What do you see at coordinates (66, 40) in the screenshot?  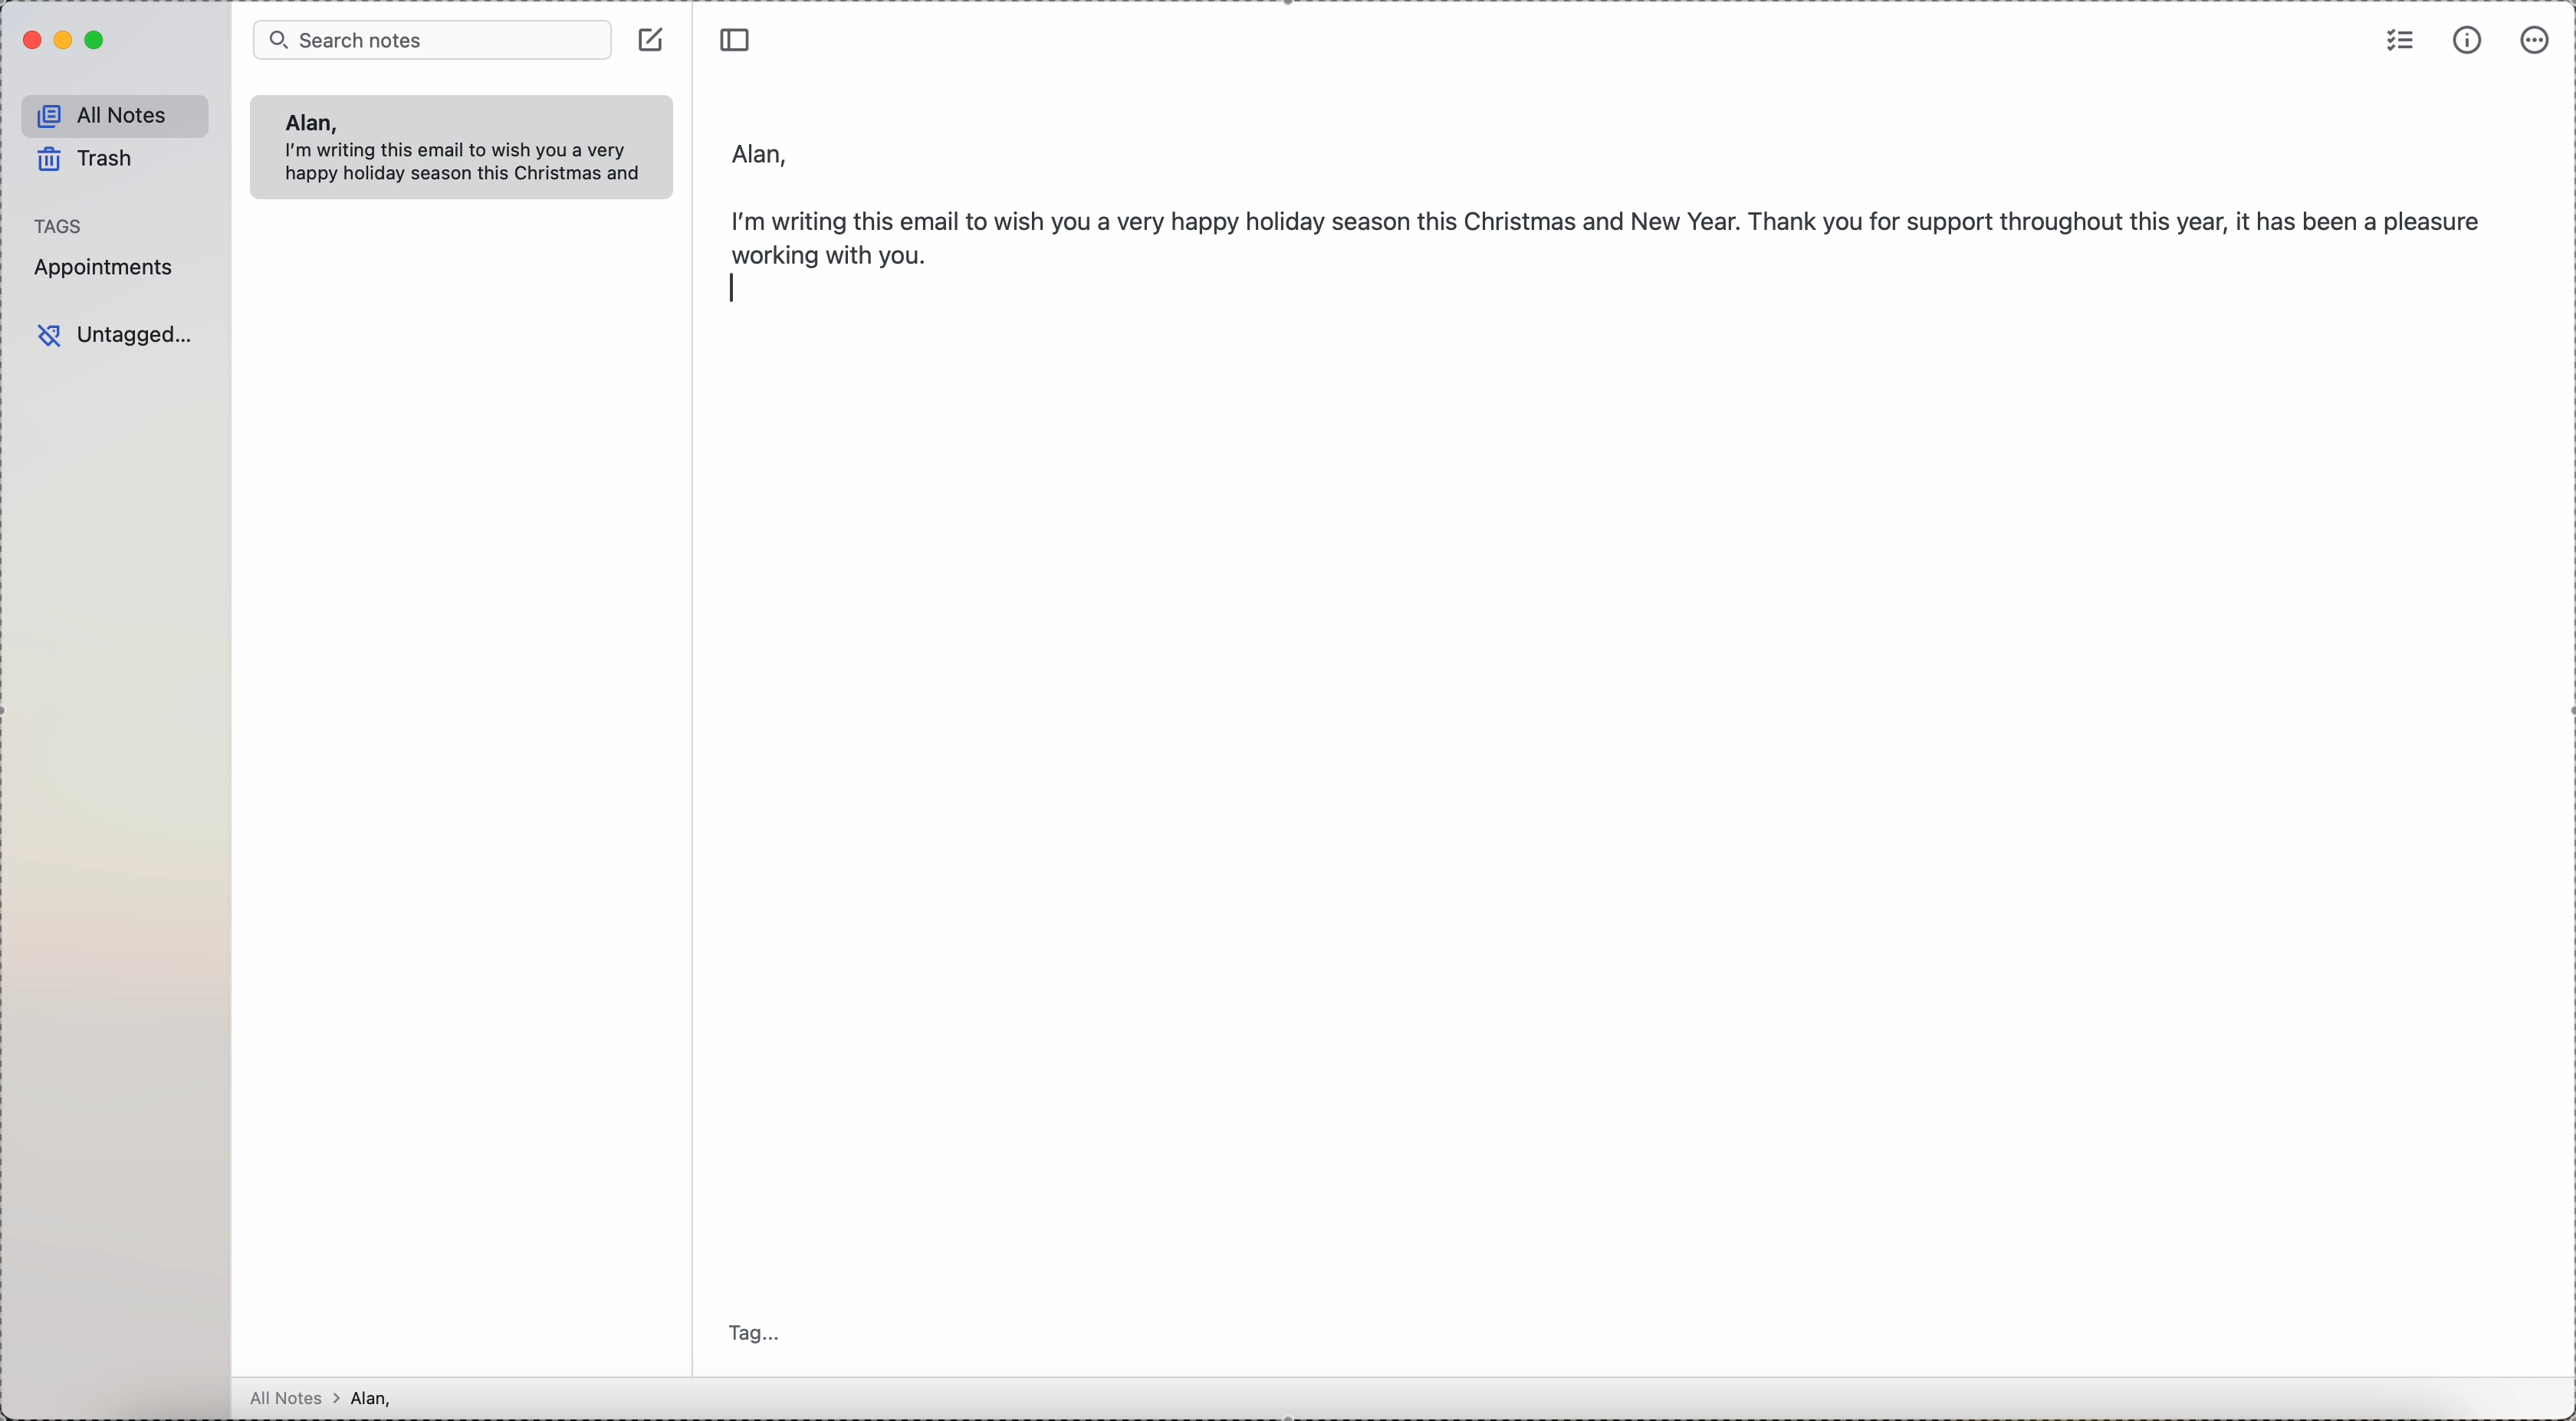 I see `minimize Simplenote` at bounding box center [66, 40].